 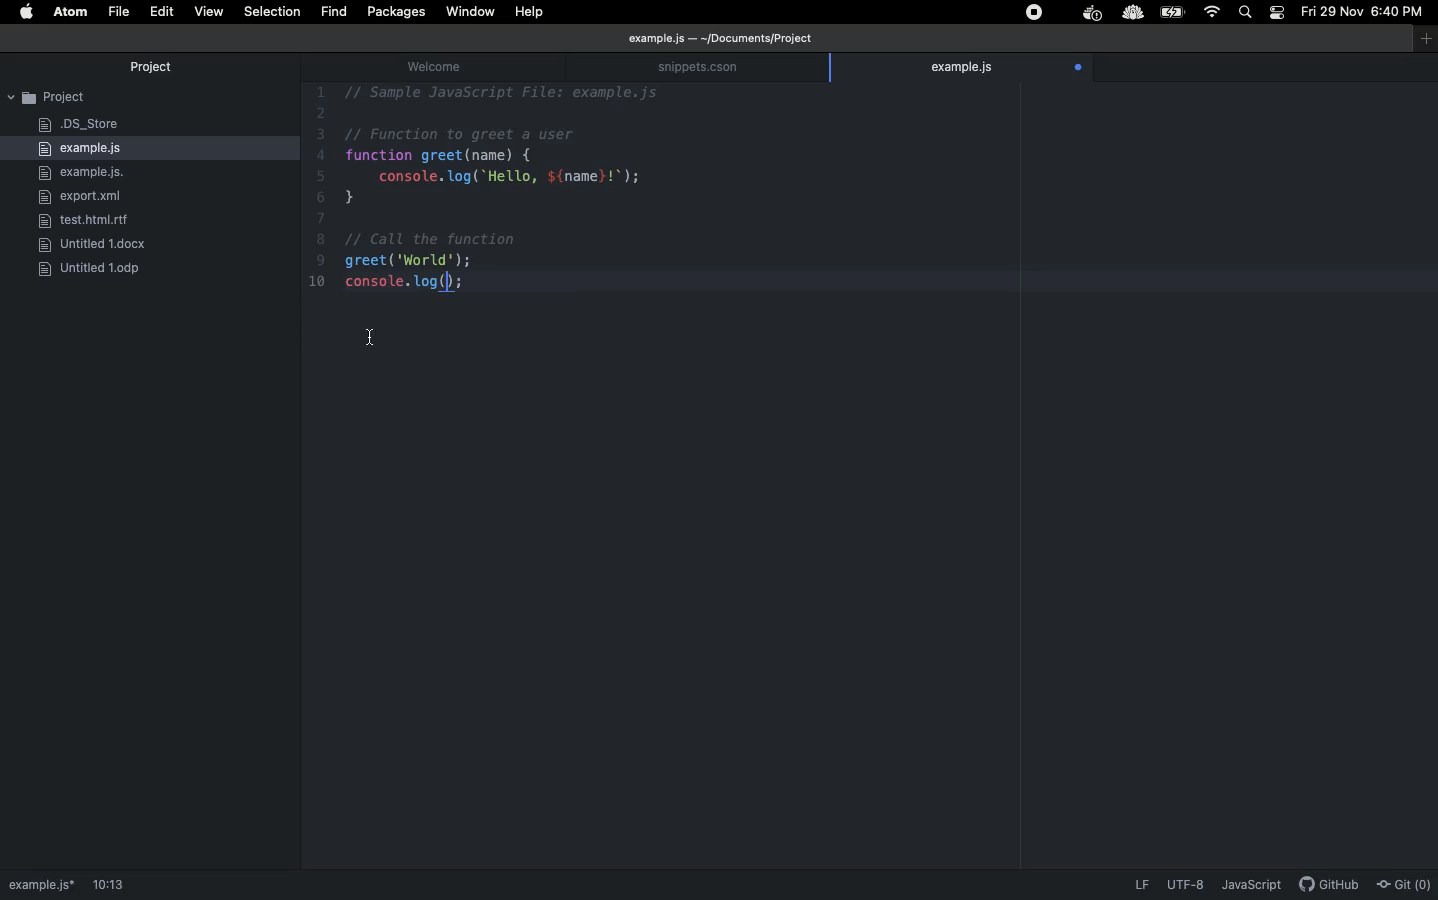 I want to click on description, so click(x=1191, y=887).